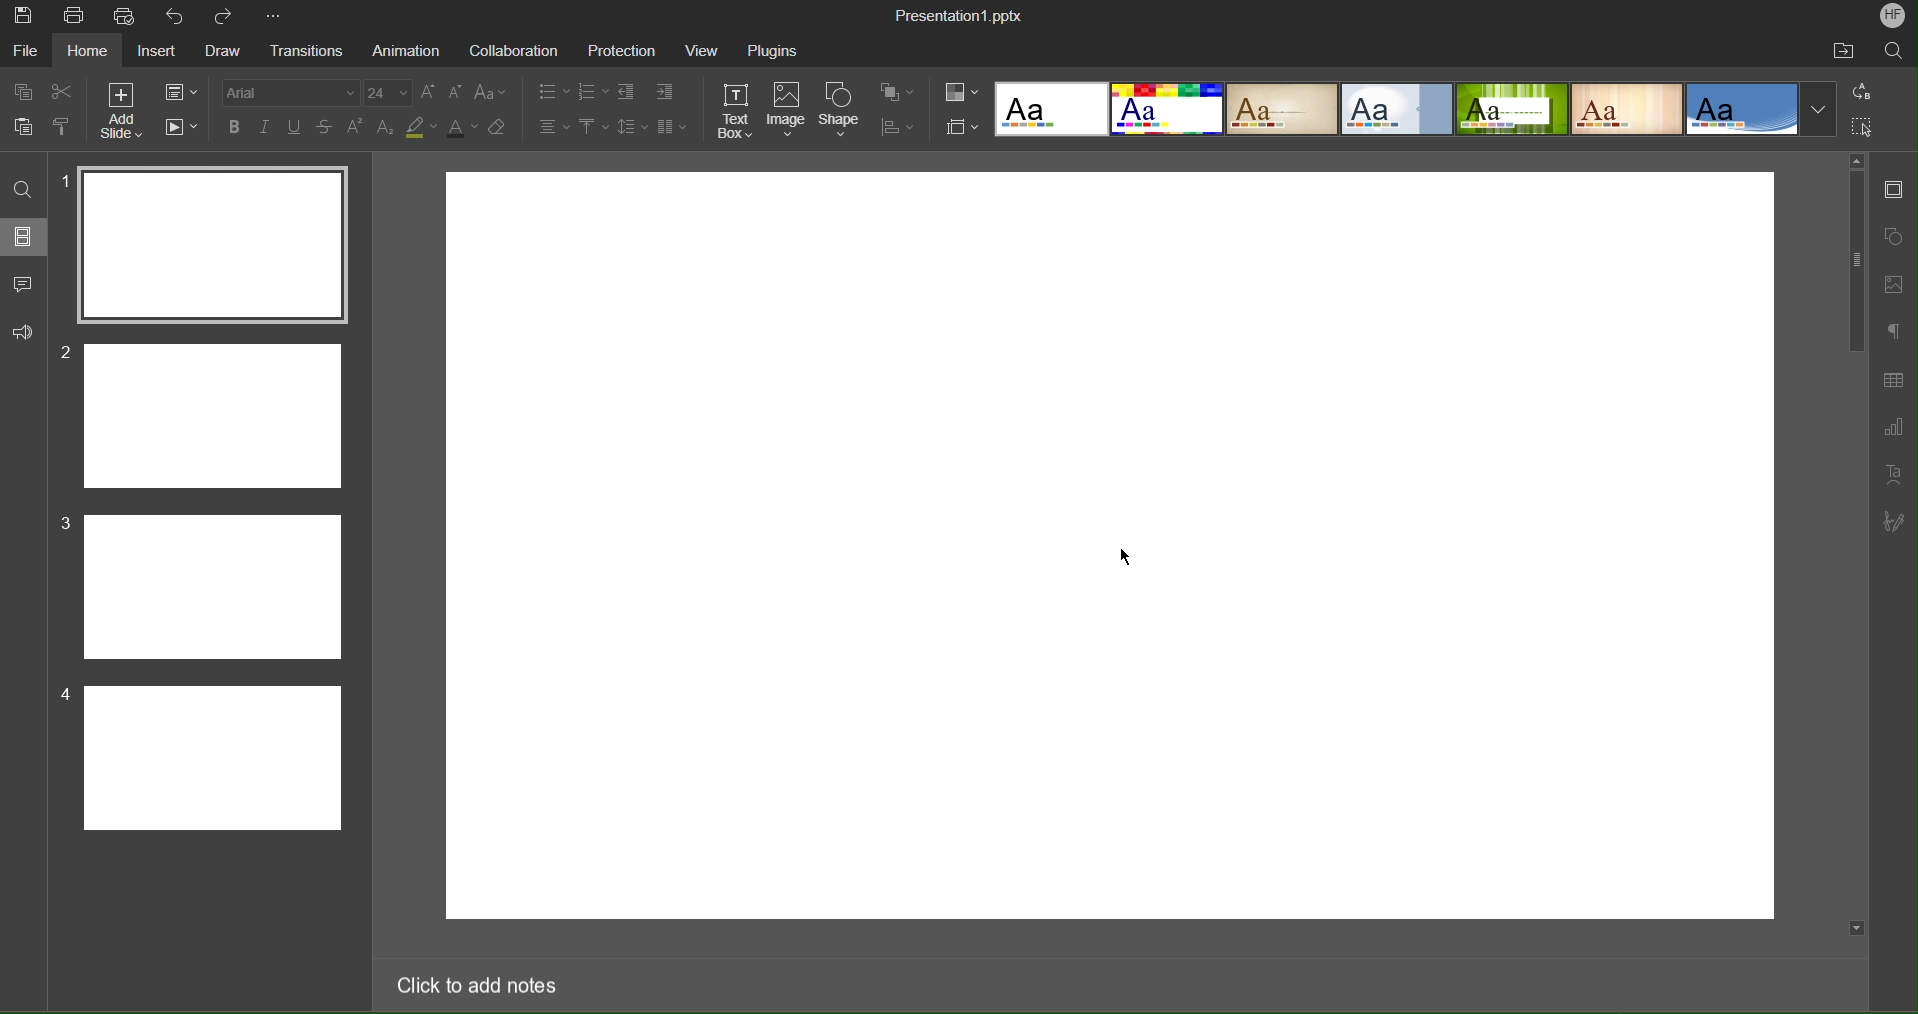  What do you see at coordinates (426, 91) in the screenshot?
I see `increase font size` at bounding box center [426, 91].